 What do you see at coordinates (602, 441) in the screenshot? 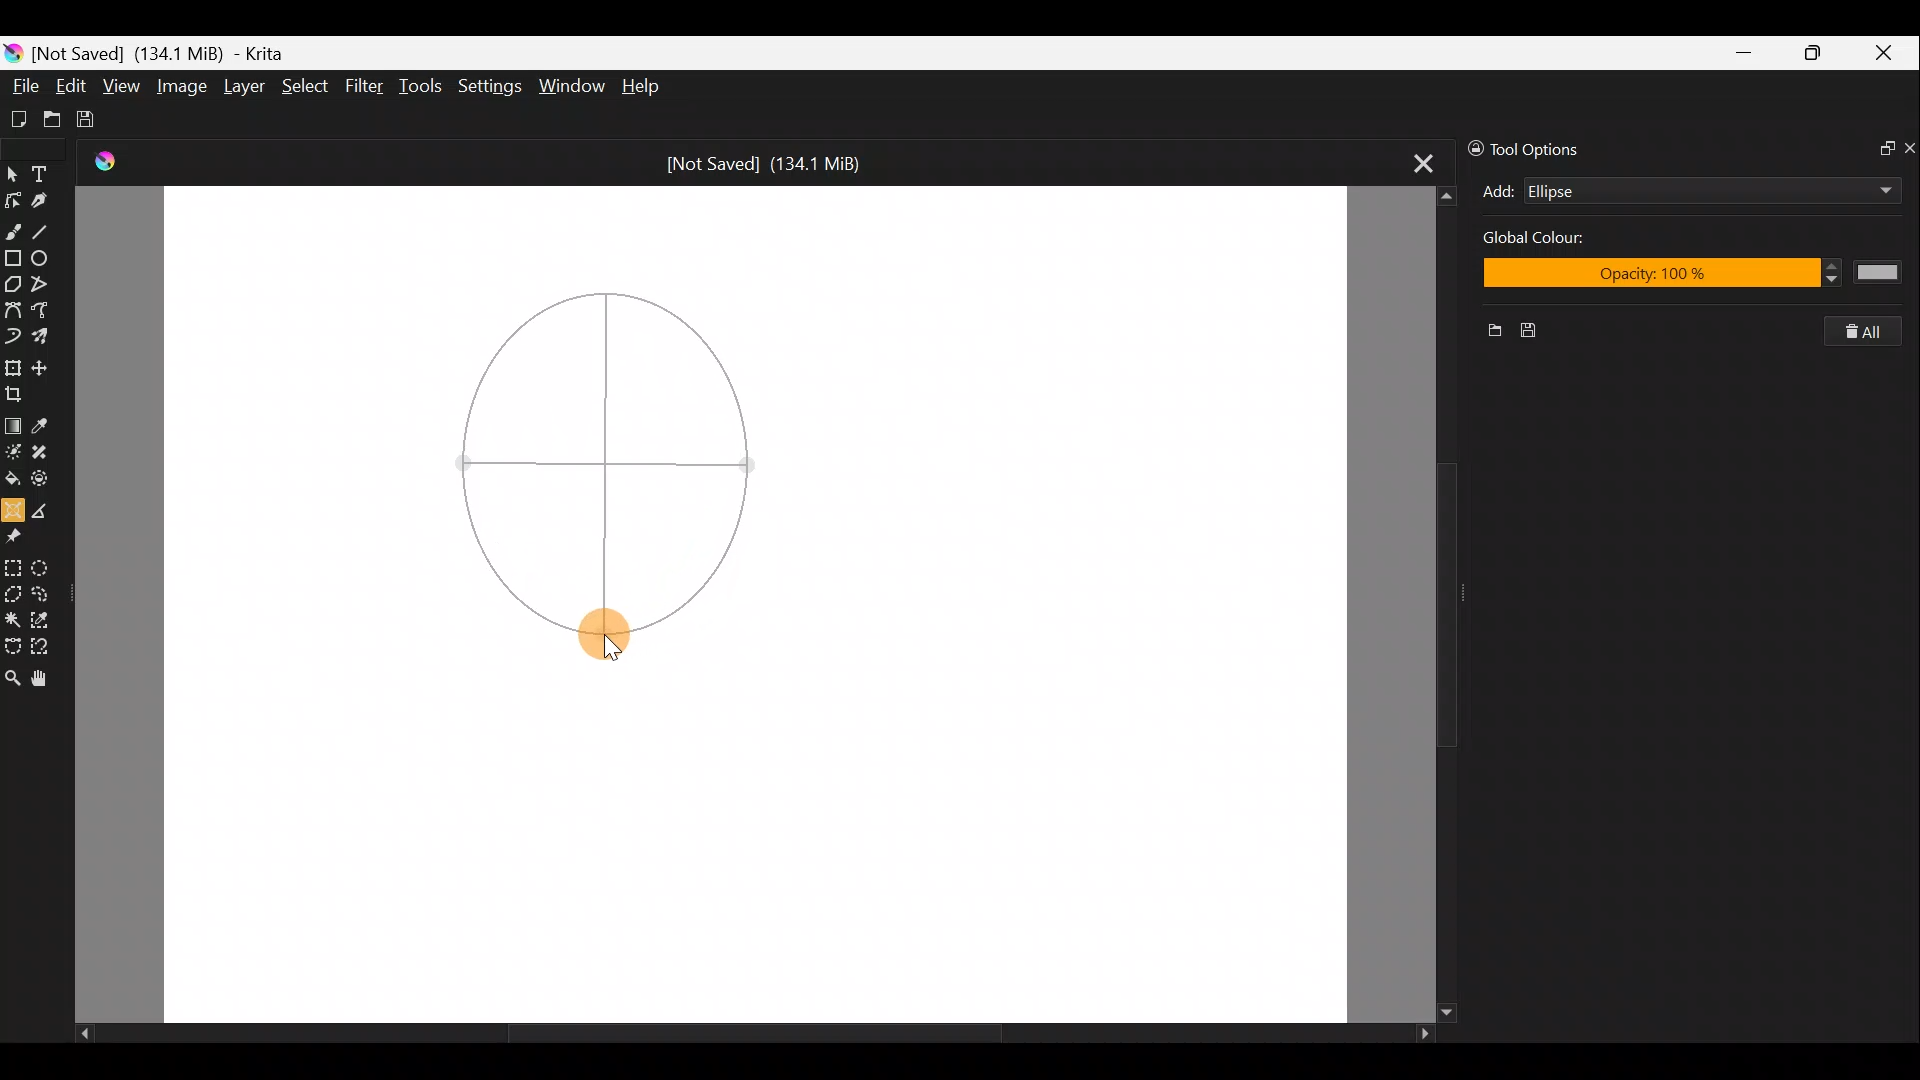
I see `Ellipse on Canvas` at bounding box center [602, 441].